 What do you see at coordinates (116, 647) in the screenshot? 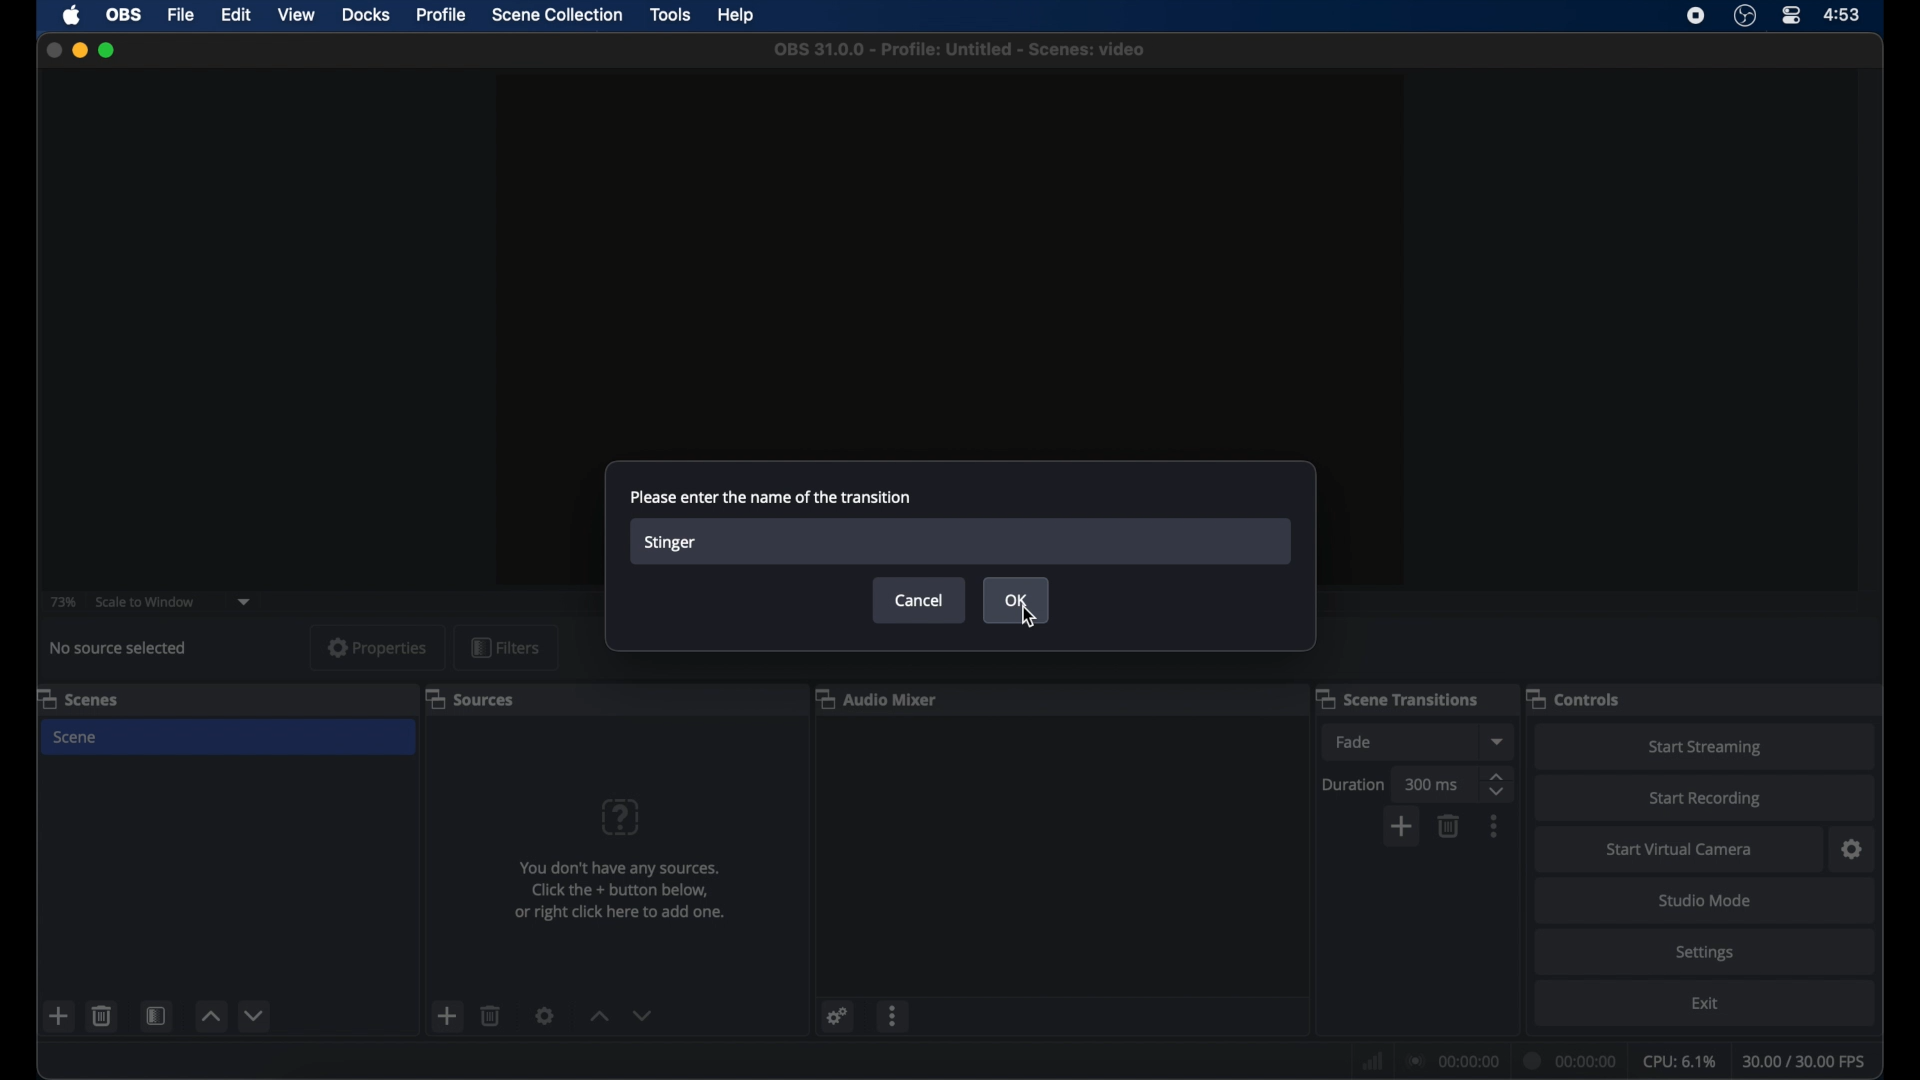
I see `no source selected` at bounding box center [116, 647].